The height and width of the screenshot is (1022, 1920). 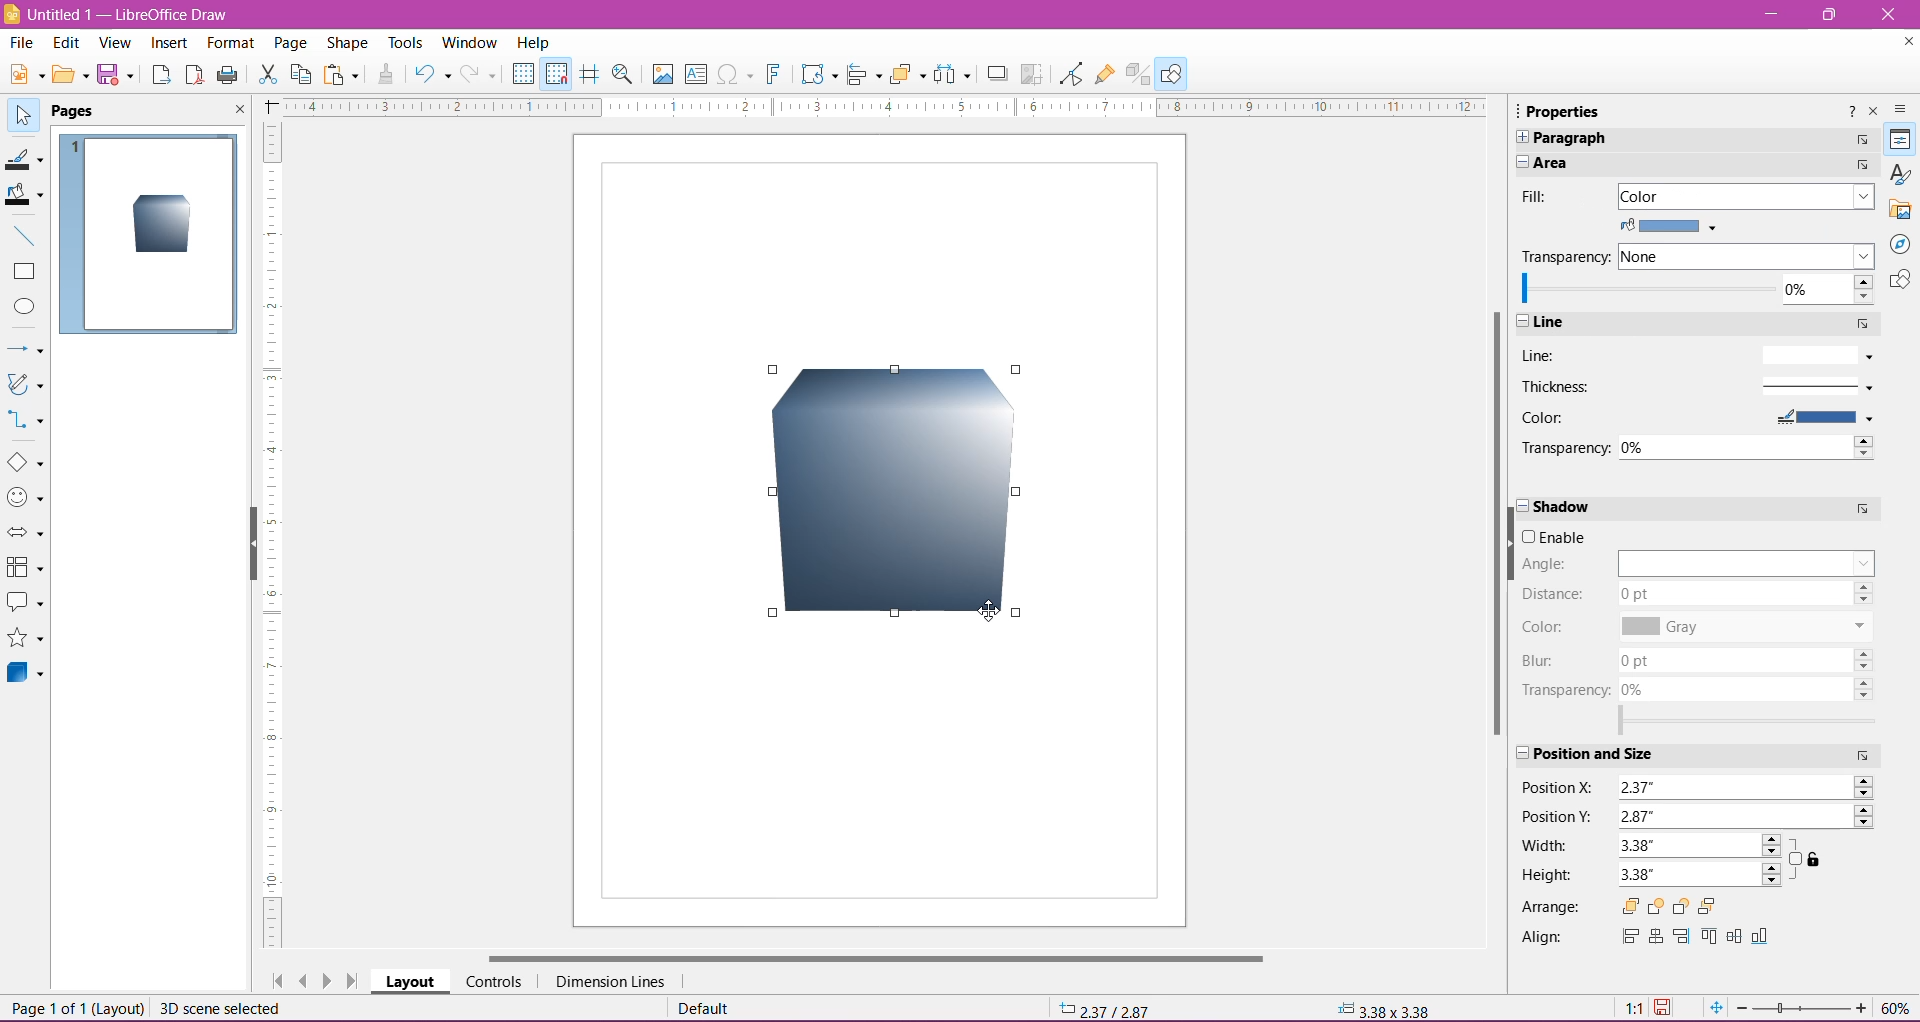 I want to click on Insert Special Characters, so click(x=735, y=74).